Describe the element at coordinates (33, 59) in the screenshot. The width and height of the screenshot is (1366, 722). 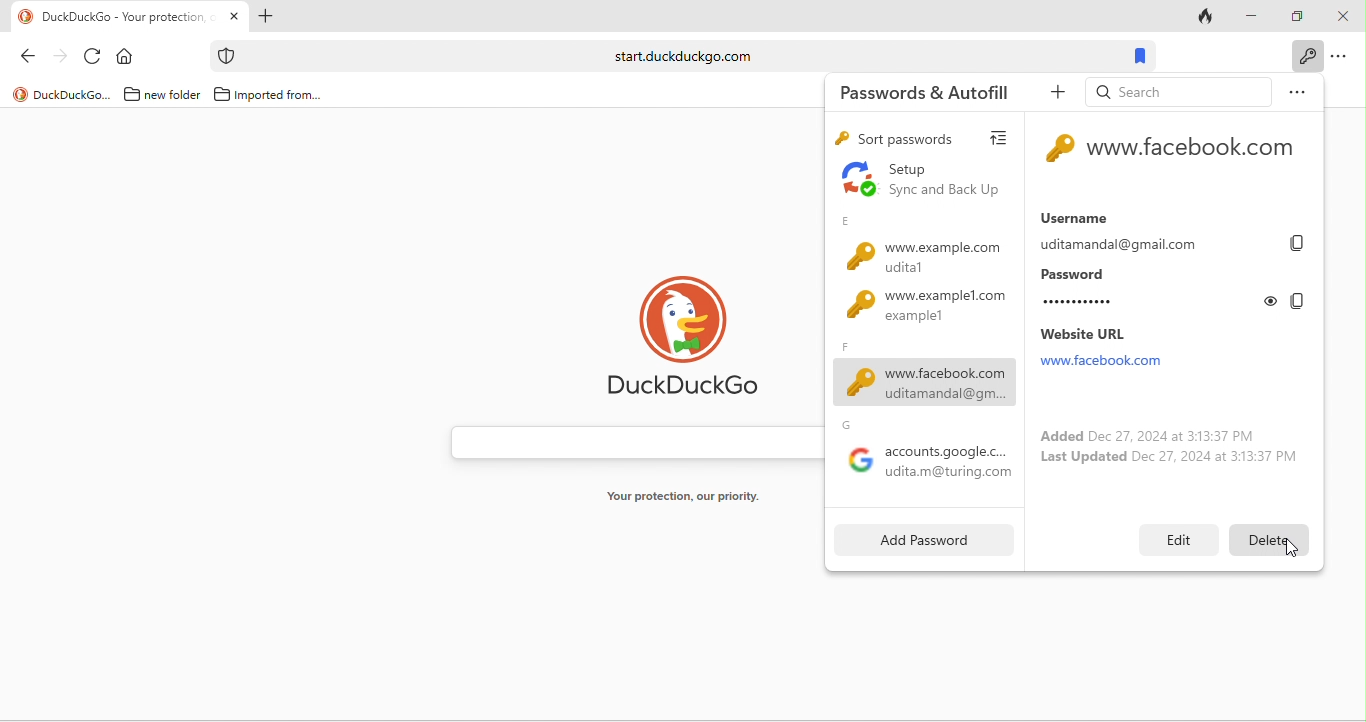
I see `back` at that location.